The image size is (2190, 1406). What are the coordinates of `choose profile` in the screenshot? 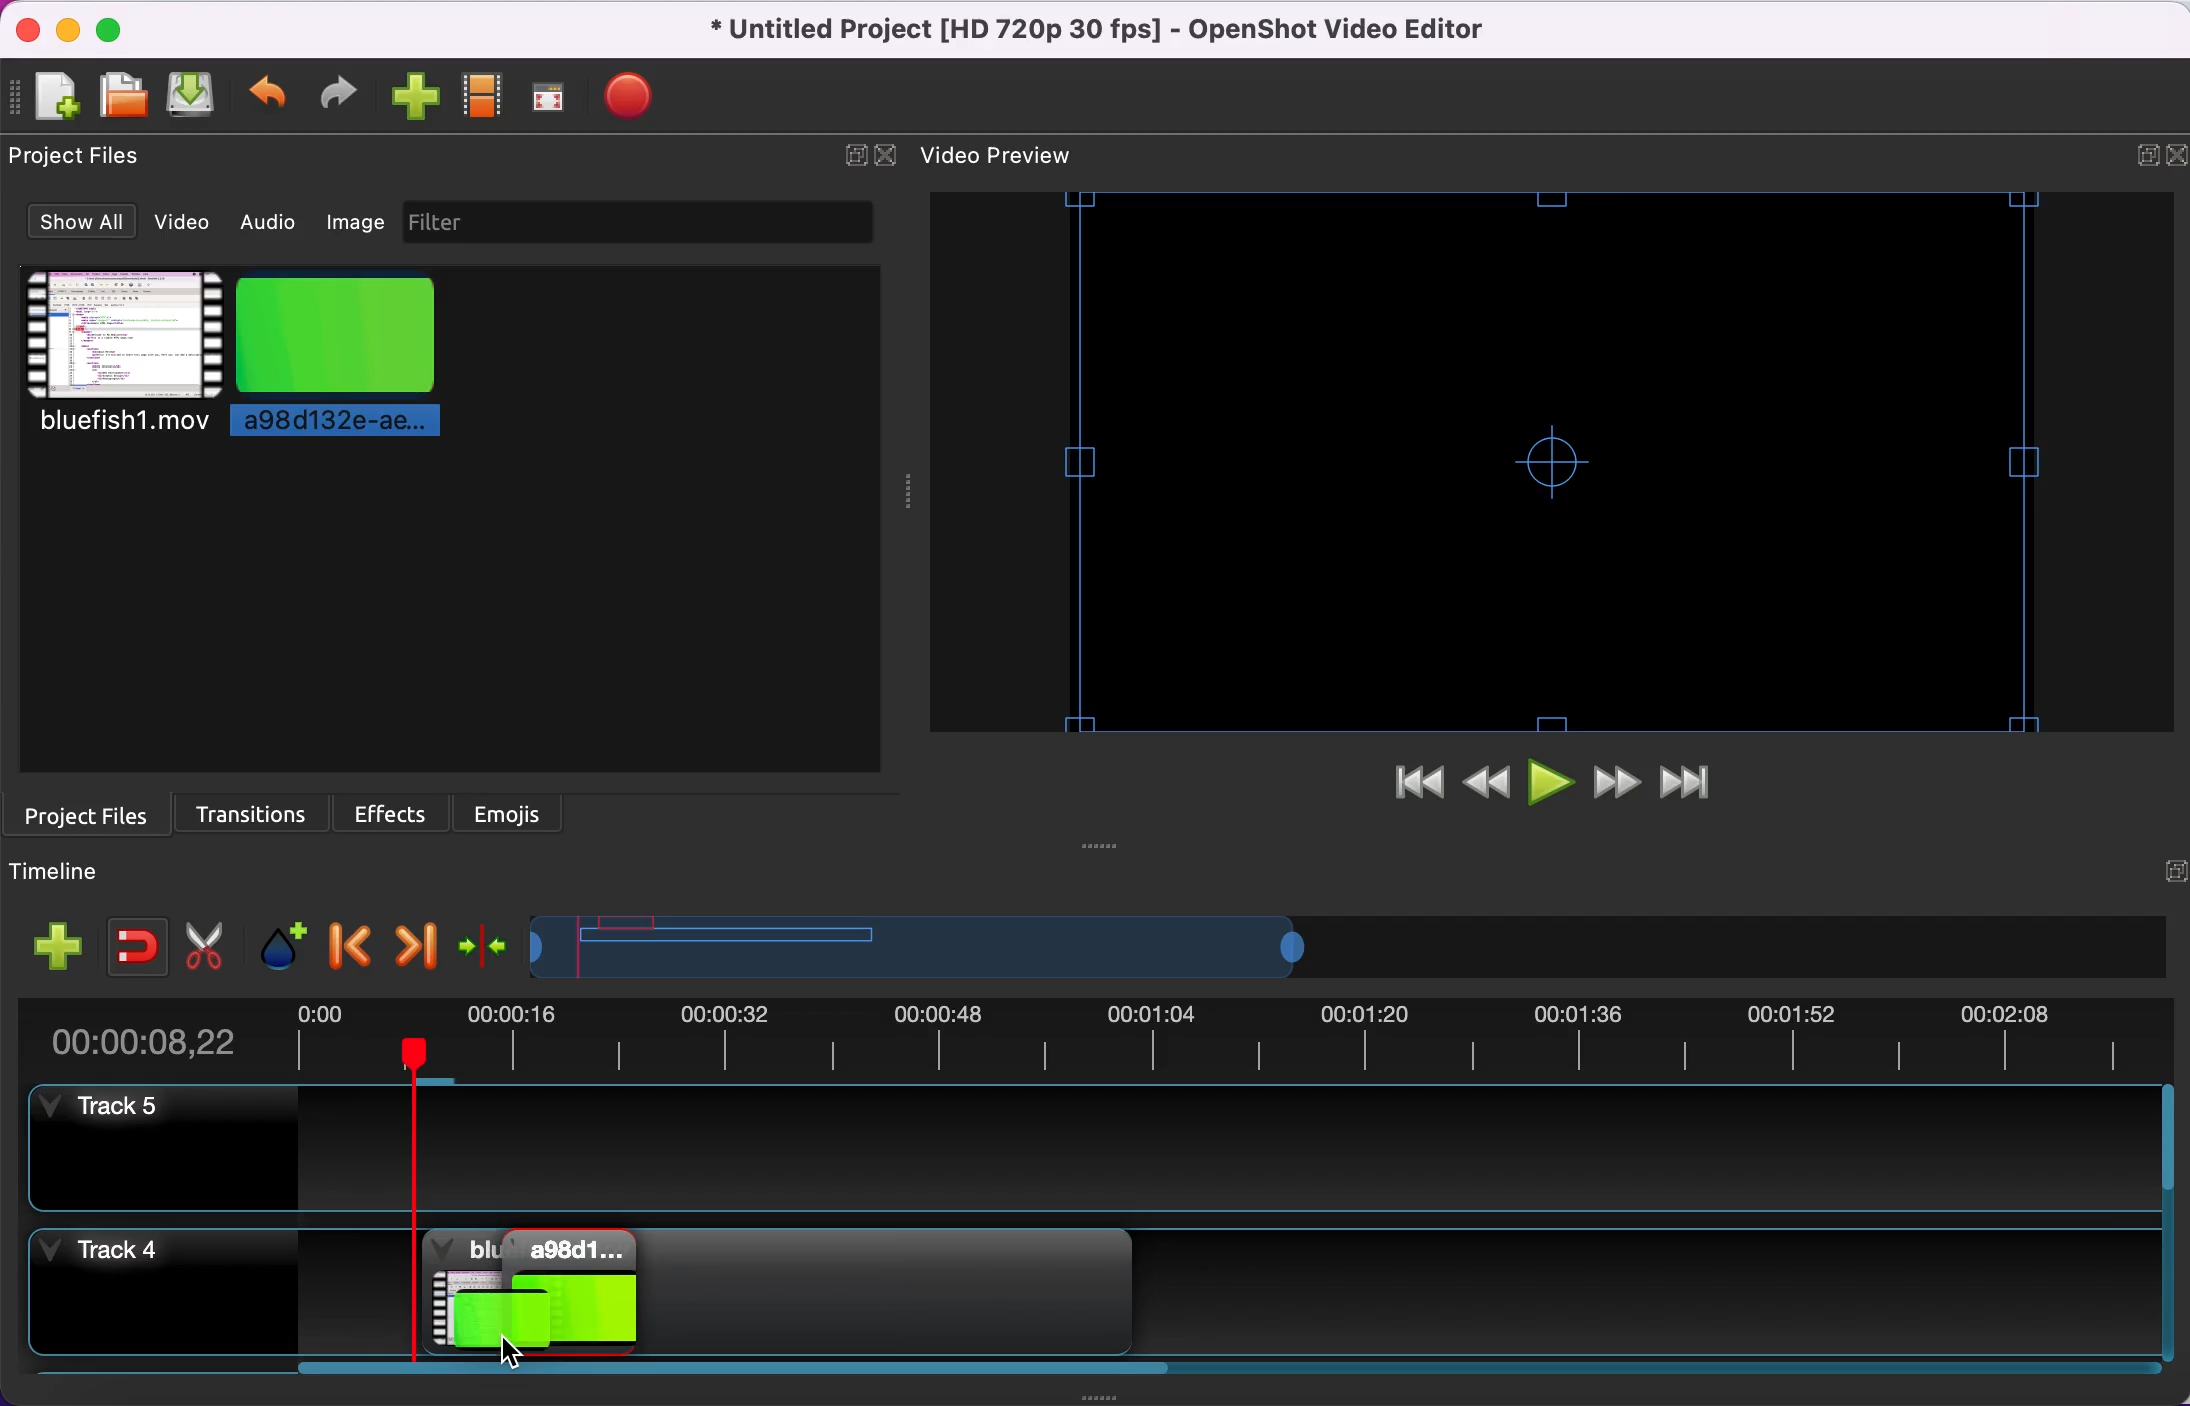 It's located at (480, 100).